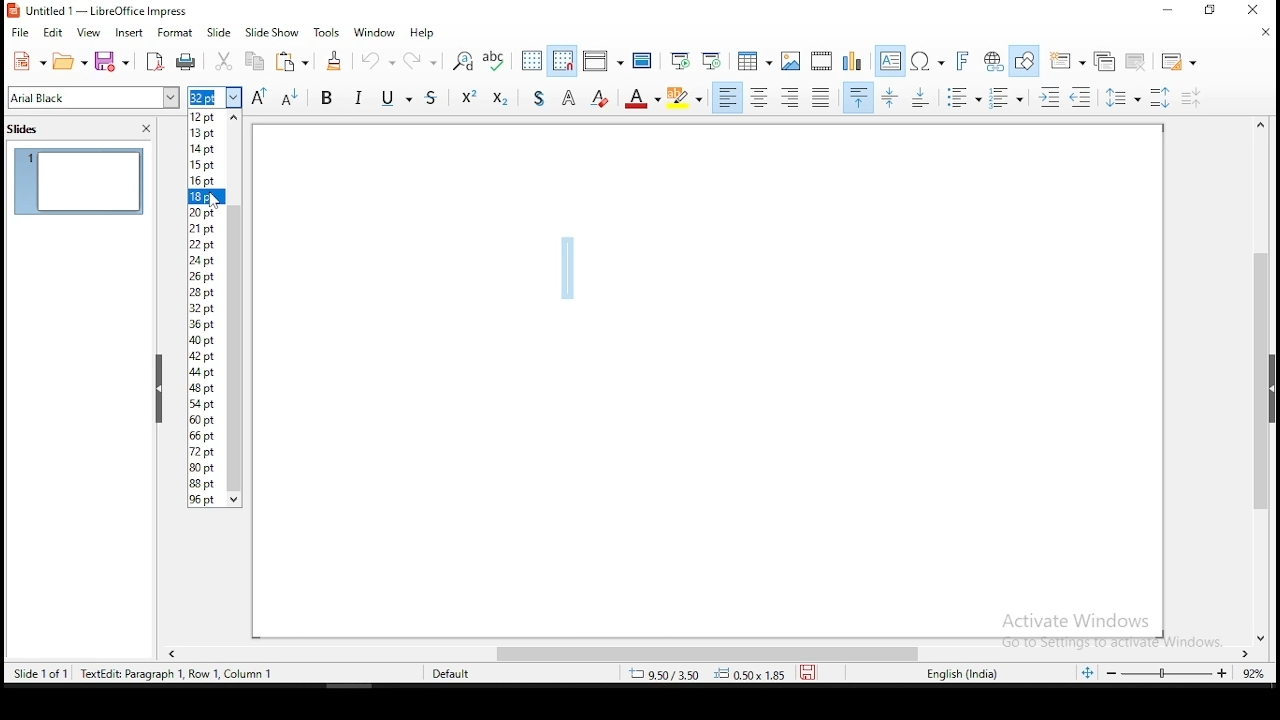  Describe the element at coordinates (207, 499) in the screenshot. I see `96` at that location.